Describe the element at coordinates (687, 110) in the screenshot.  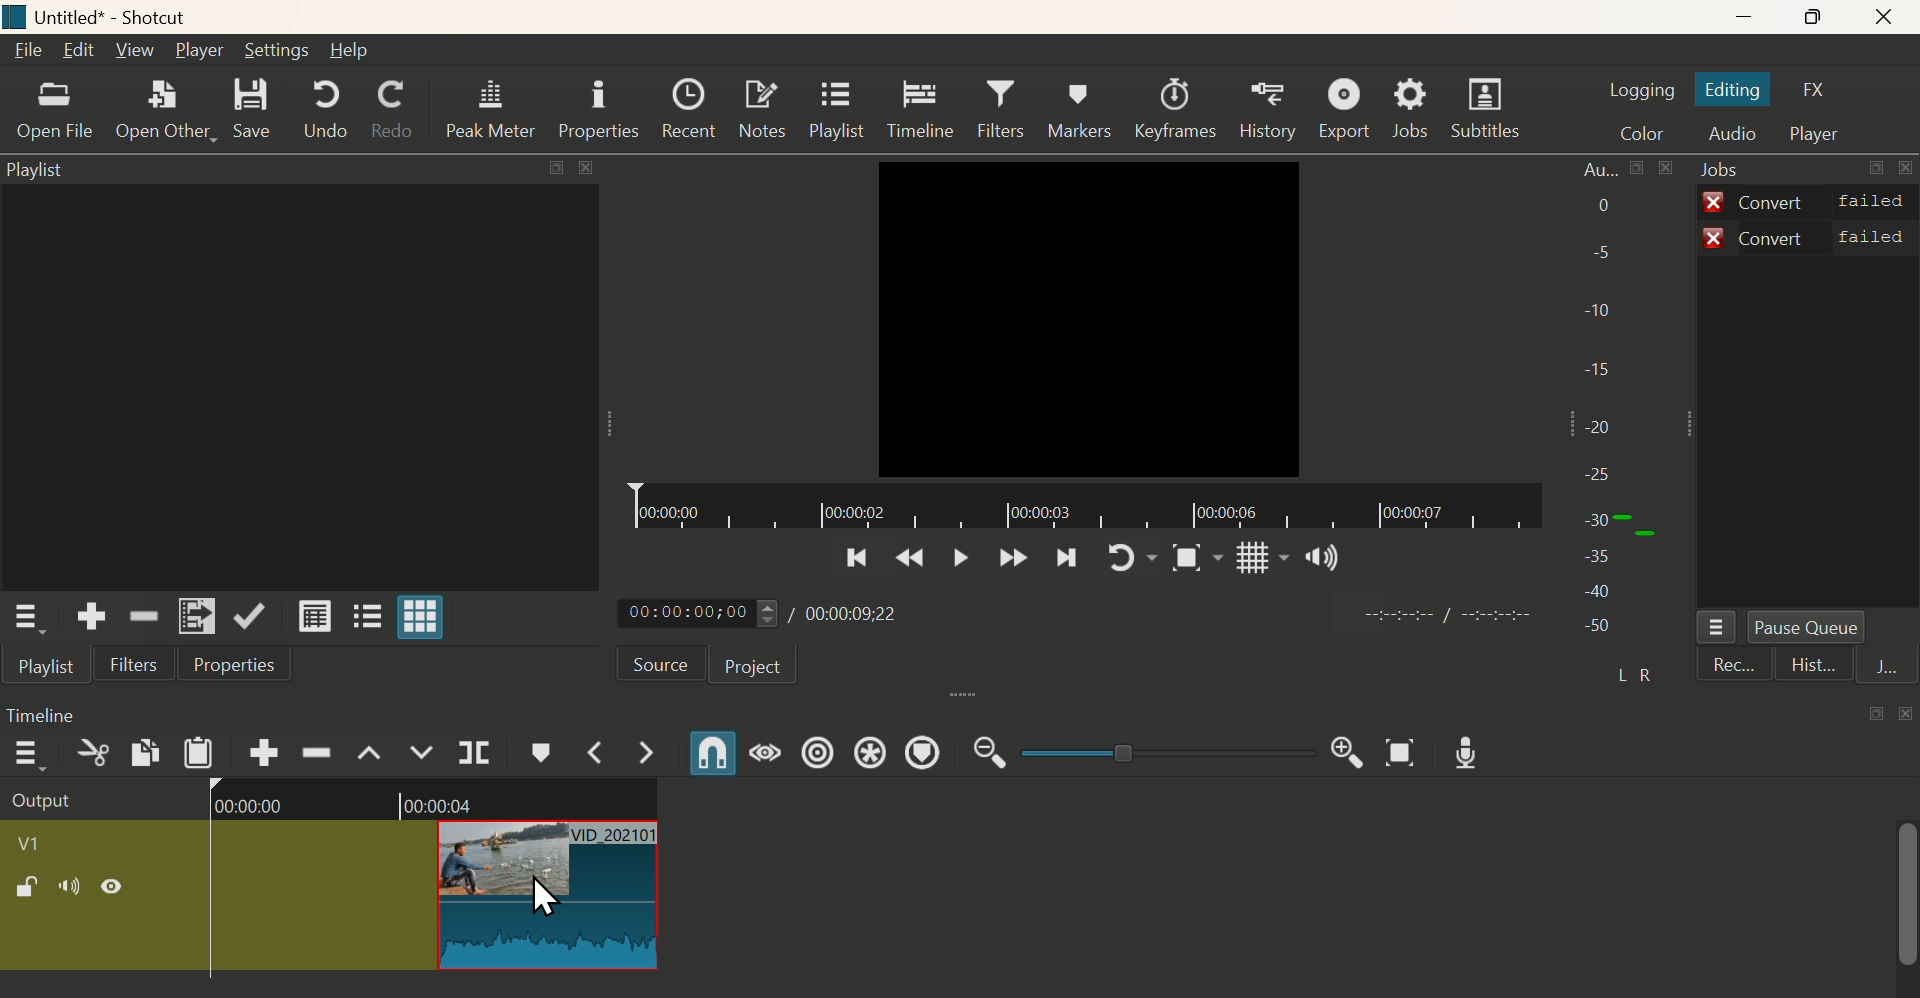
I see `Recent` at that location.